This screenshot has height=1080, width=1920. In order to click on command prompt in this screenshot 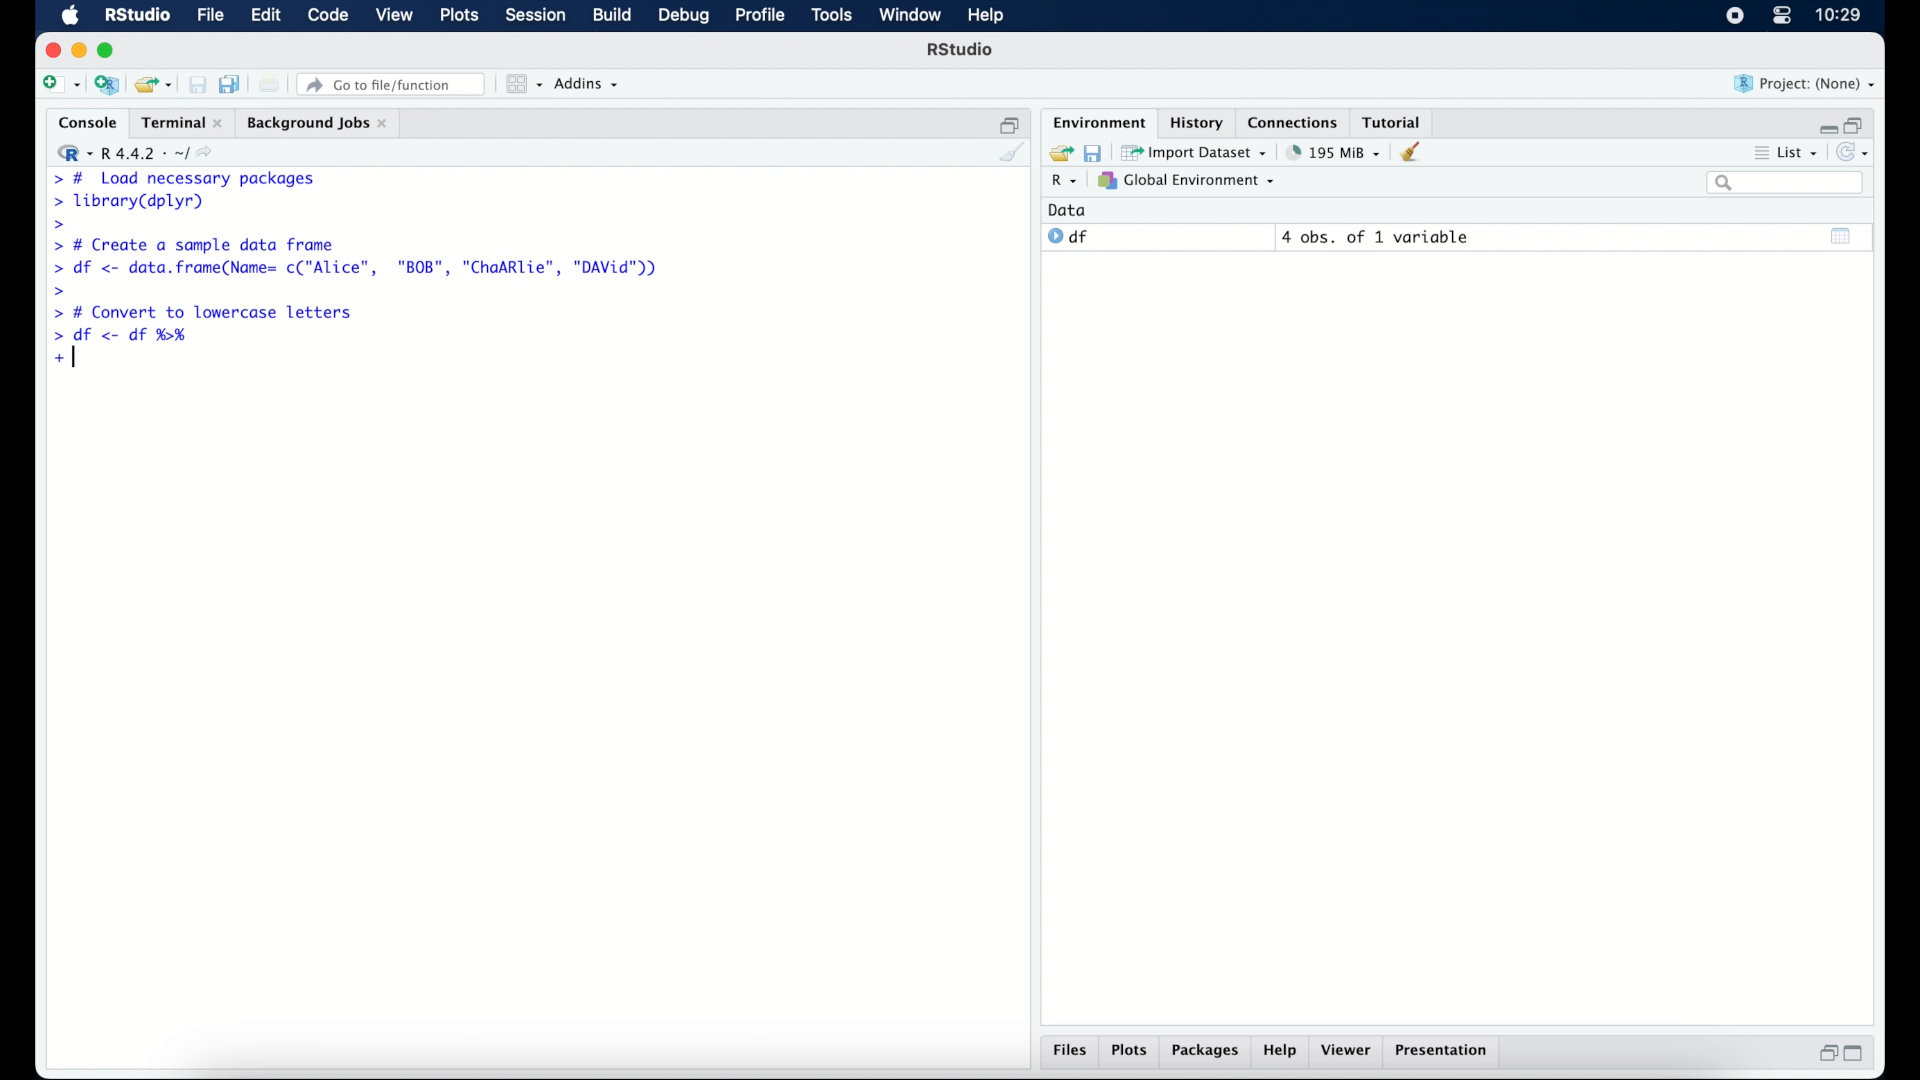, I will do `click(55, 225)`.